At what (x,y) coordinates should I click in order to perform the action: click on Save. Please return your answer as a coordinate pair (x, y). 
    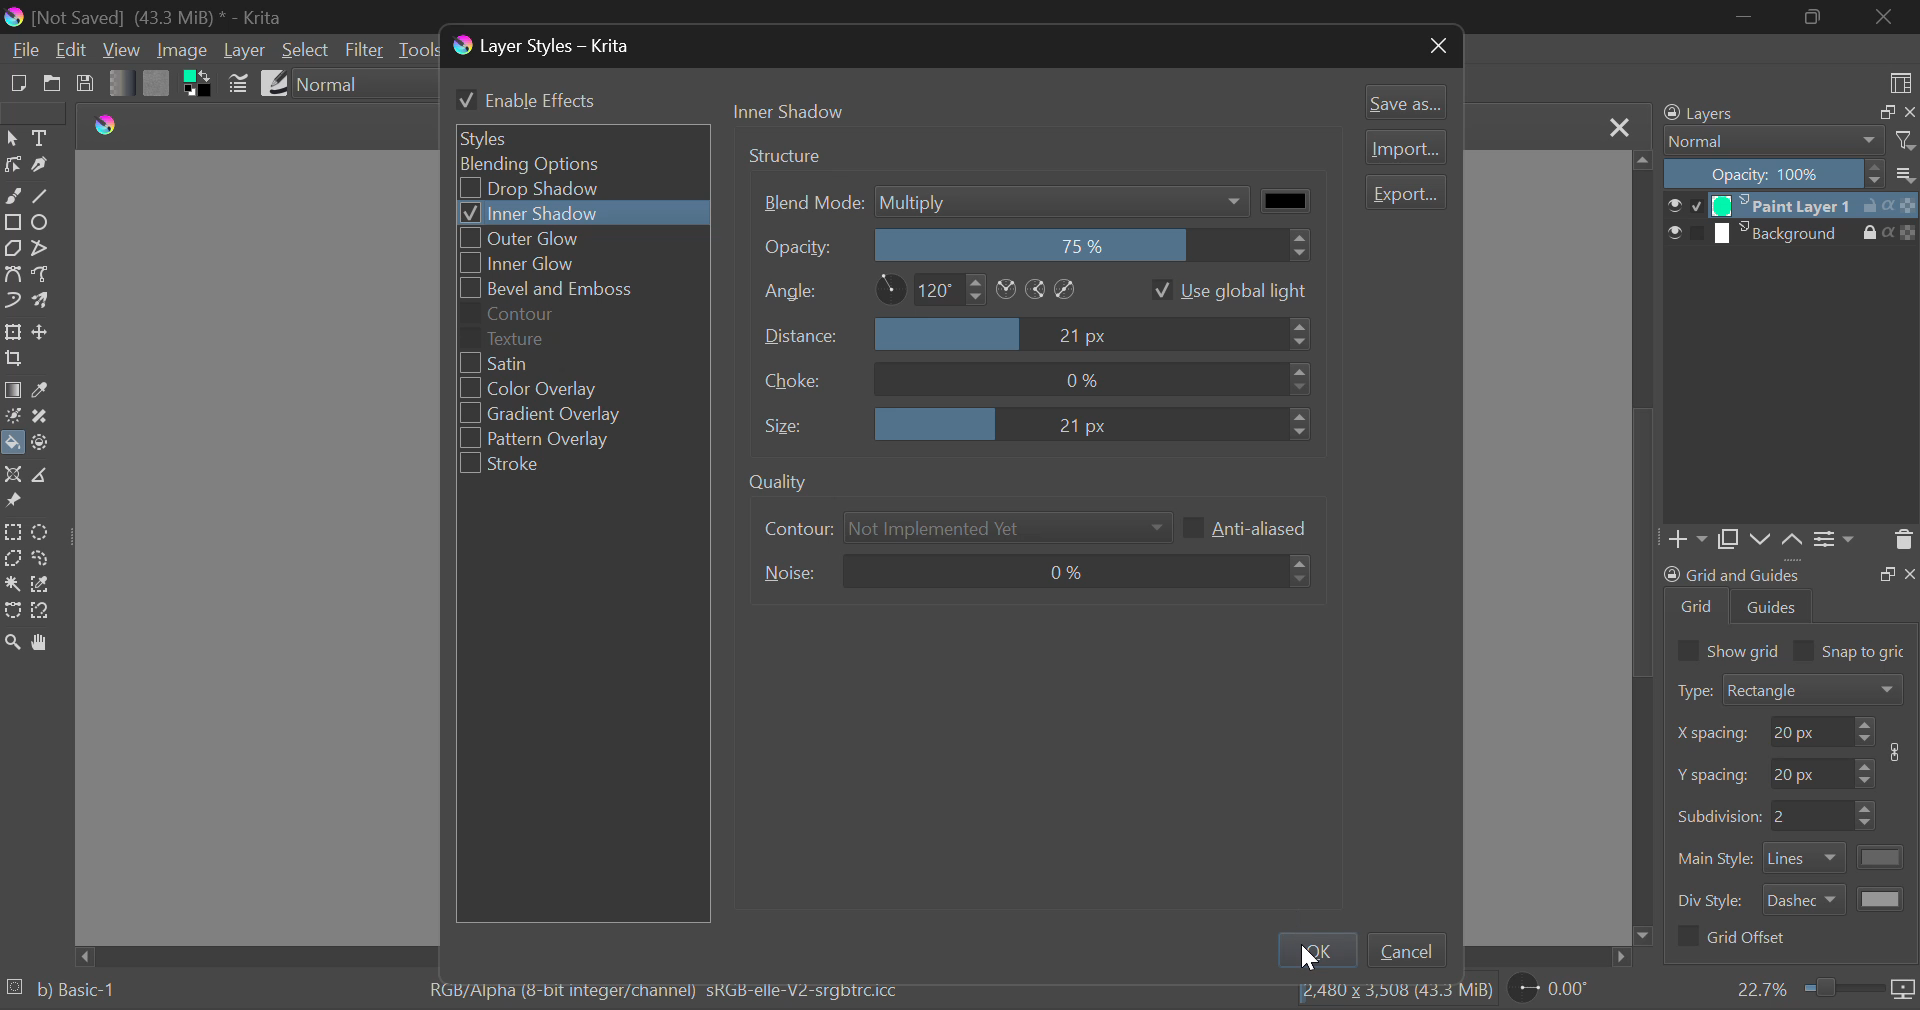
    Looking at the image, I should click on (86, 86).